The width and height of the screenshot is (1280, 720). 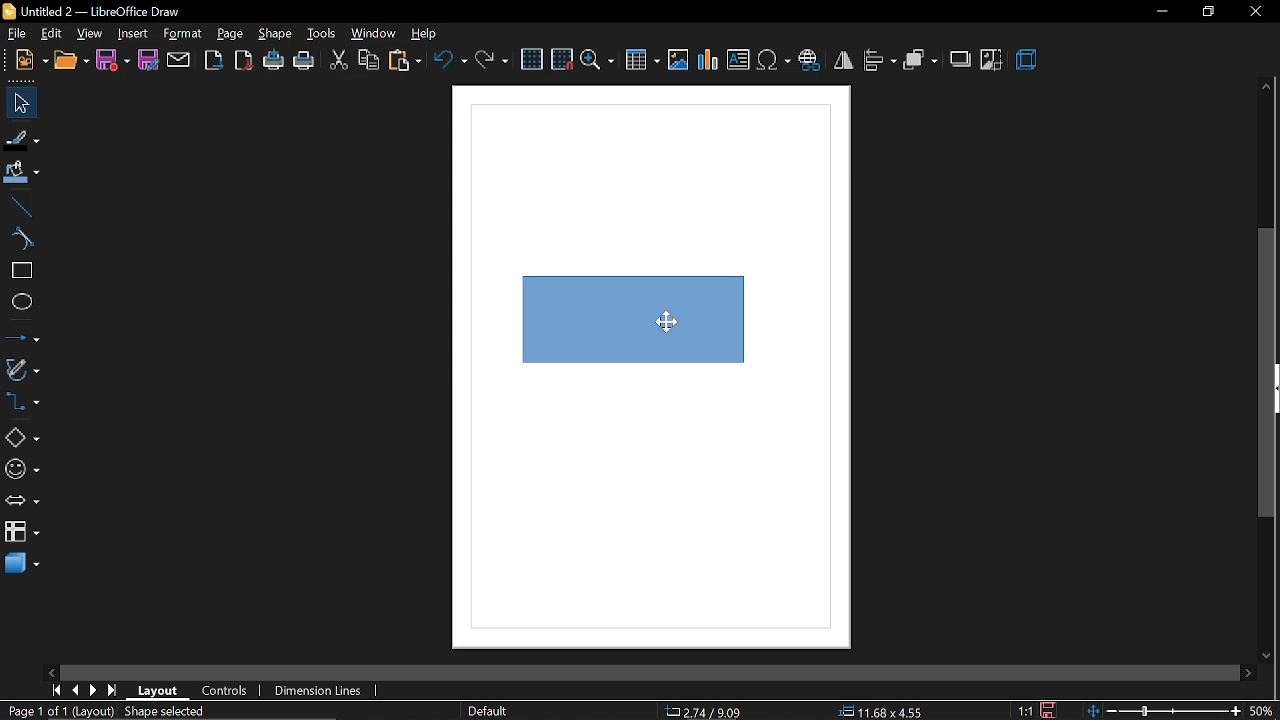 What do you see at coordinates (96, 10) in the screenshot?
I see `Untitled 2 - LibreOffice Draw` at bounding box center [96, 10].